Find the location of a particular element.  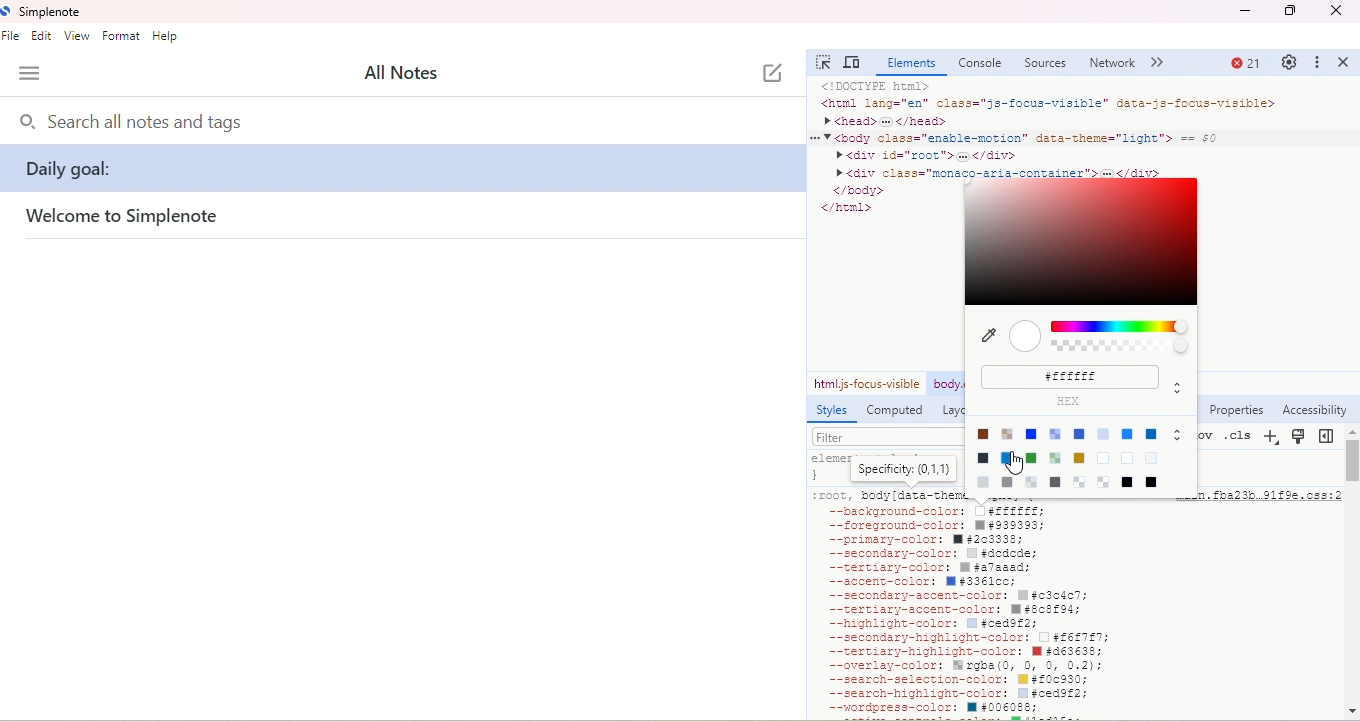

foreground-color is located at coordinates (928, 526).